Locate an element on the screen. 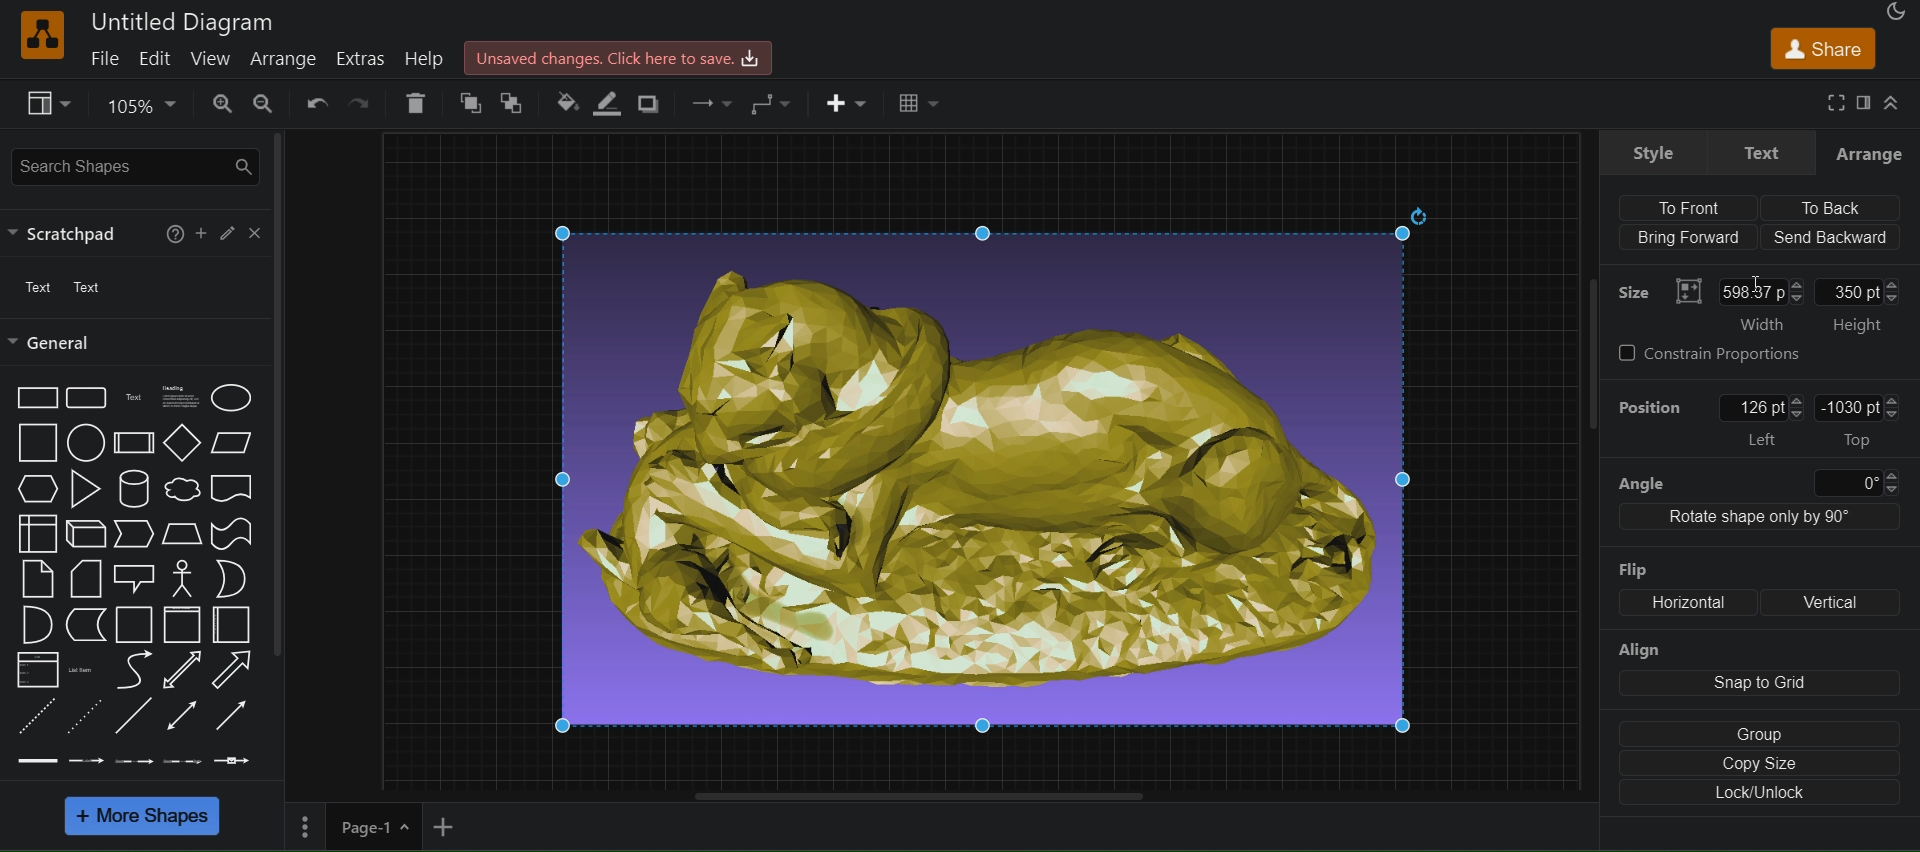 The height and width of the screenshot is (852, 1920). edit is located at coordinates (153, 57).